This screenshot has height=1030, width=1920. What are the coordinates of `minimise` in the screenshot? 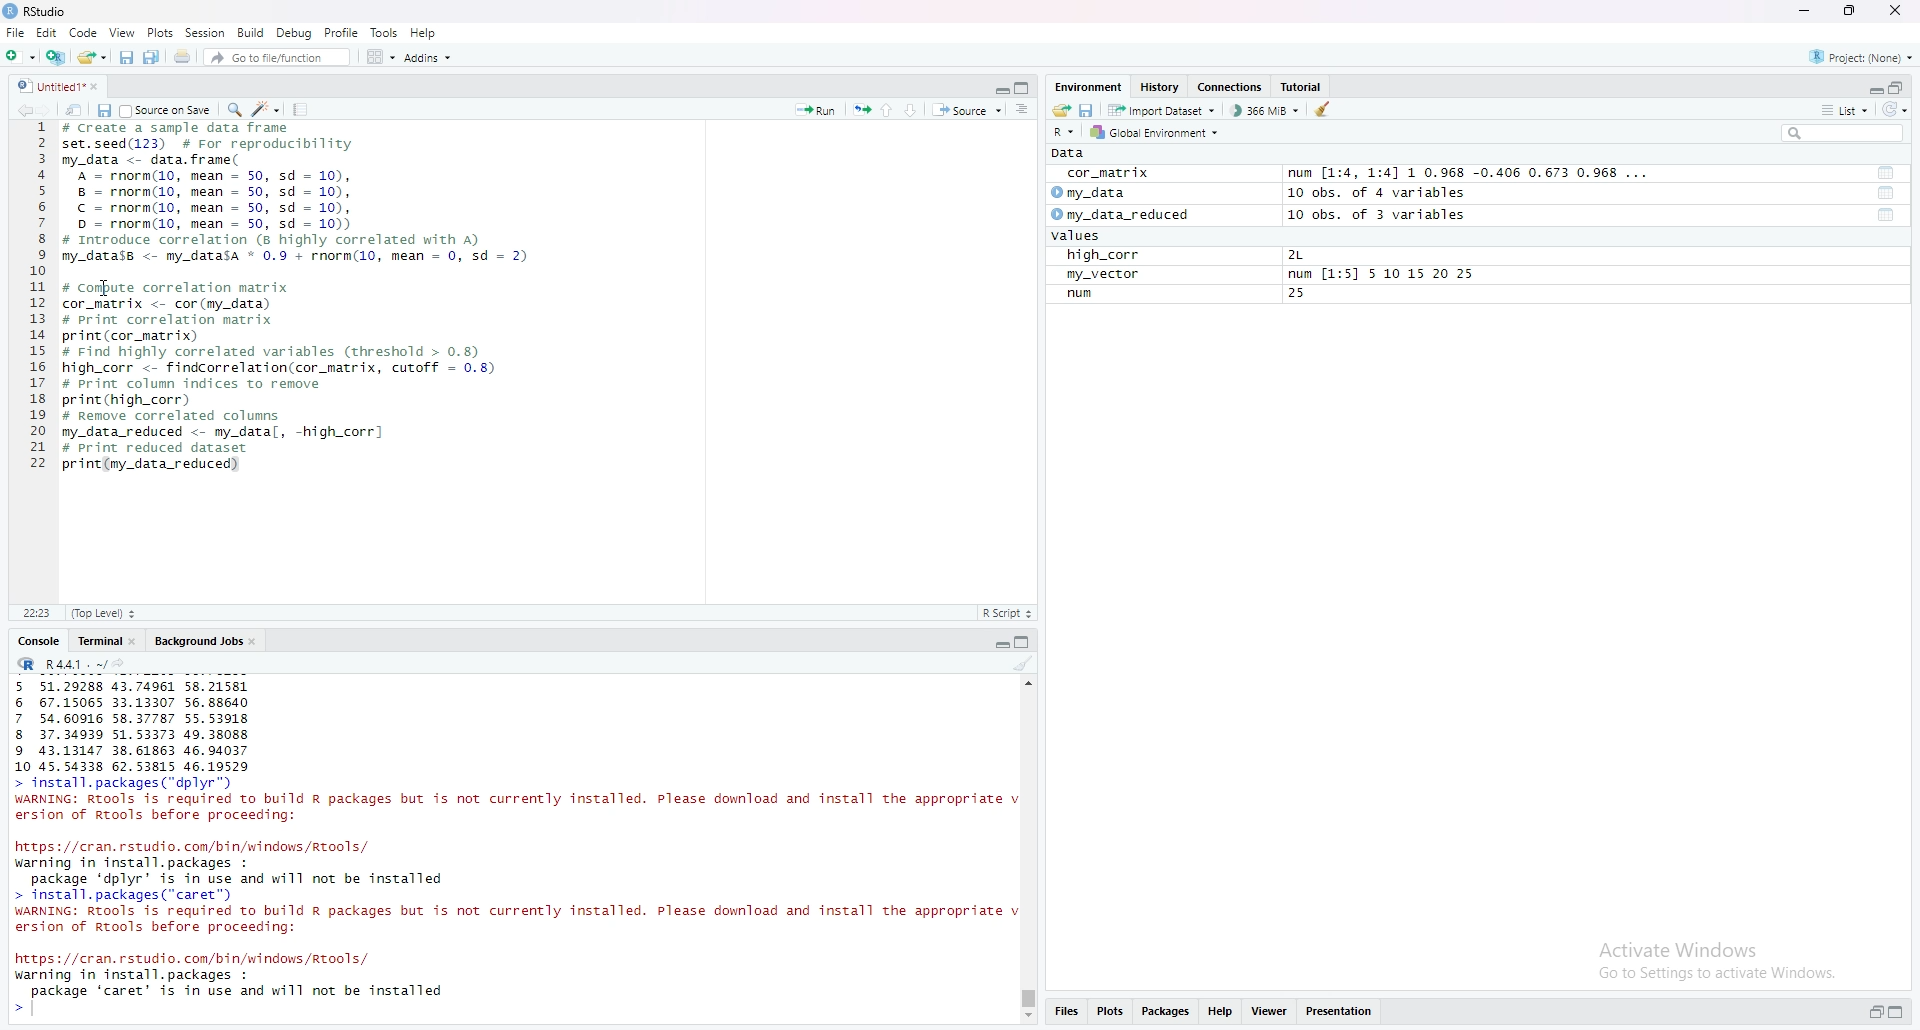 It's located at (1805, 10).